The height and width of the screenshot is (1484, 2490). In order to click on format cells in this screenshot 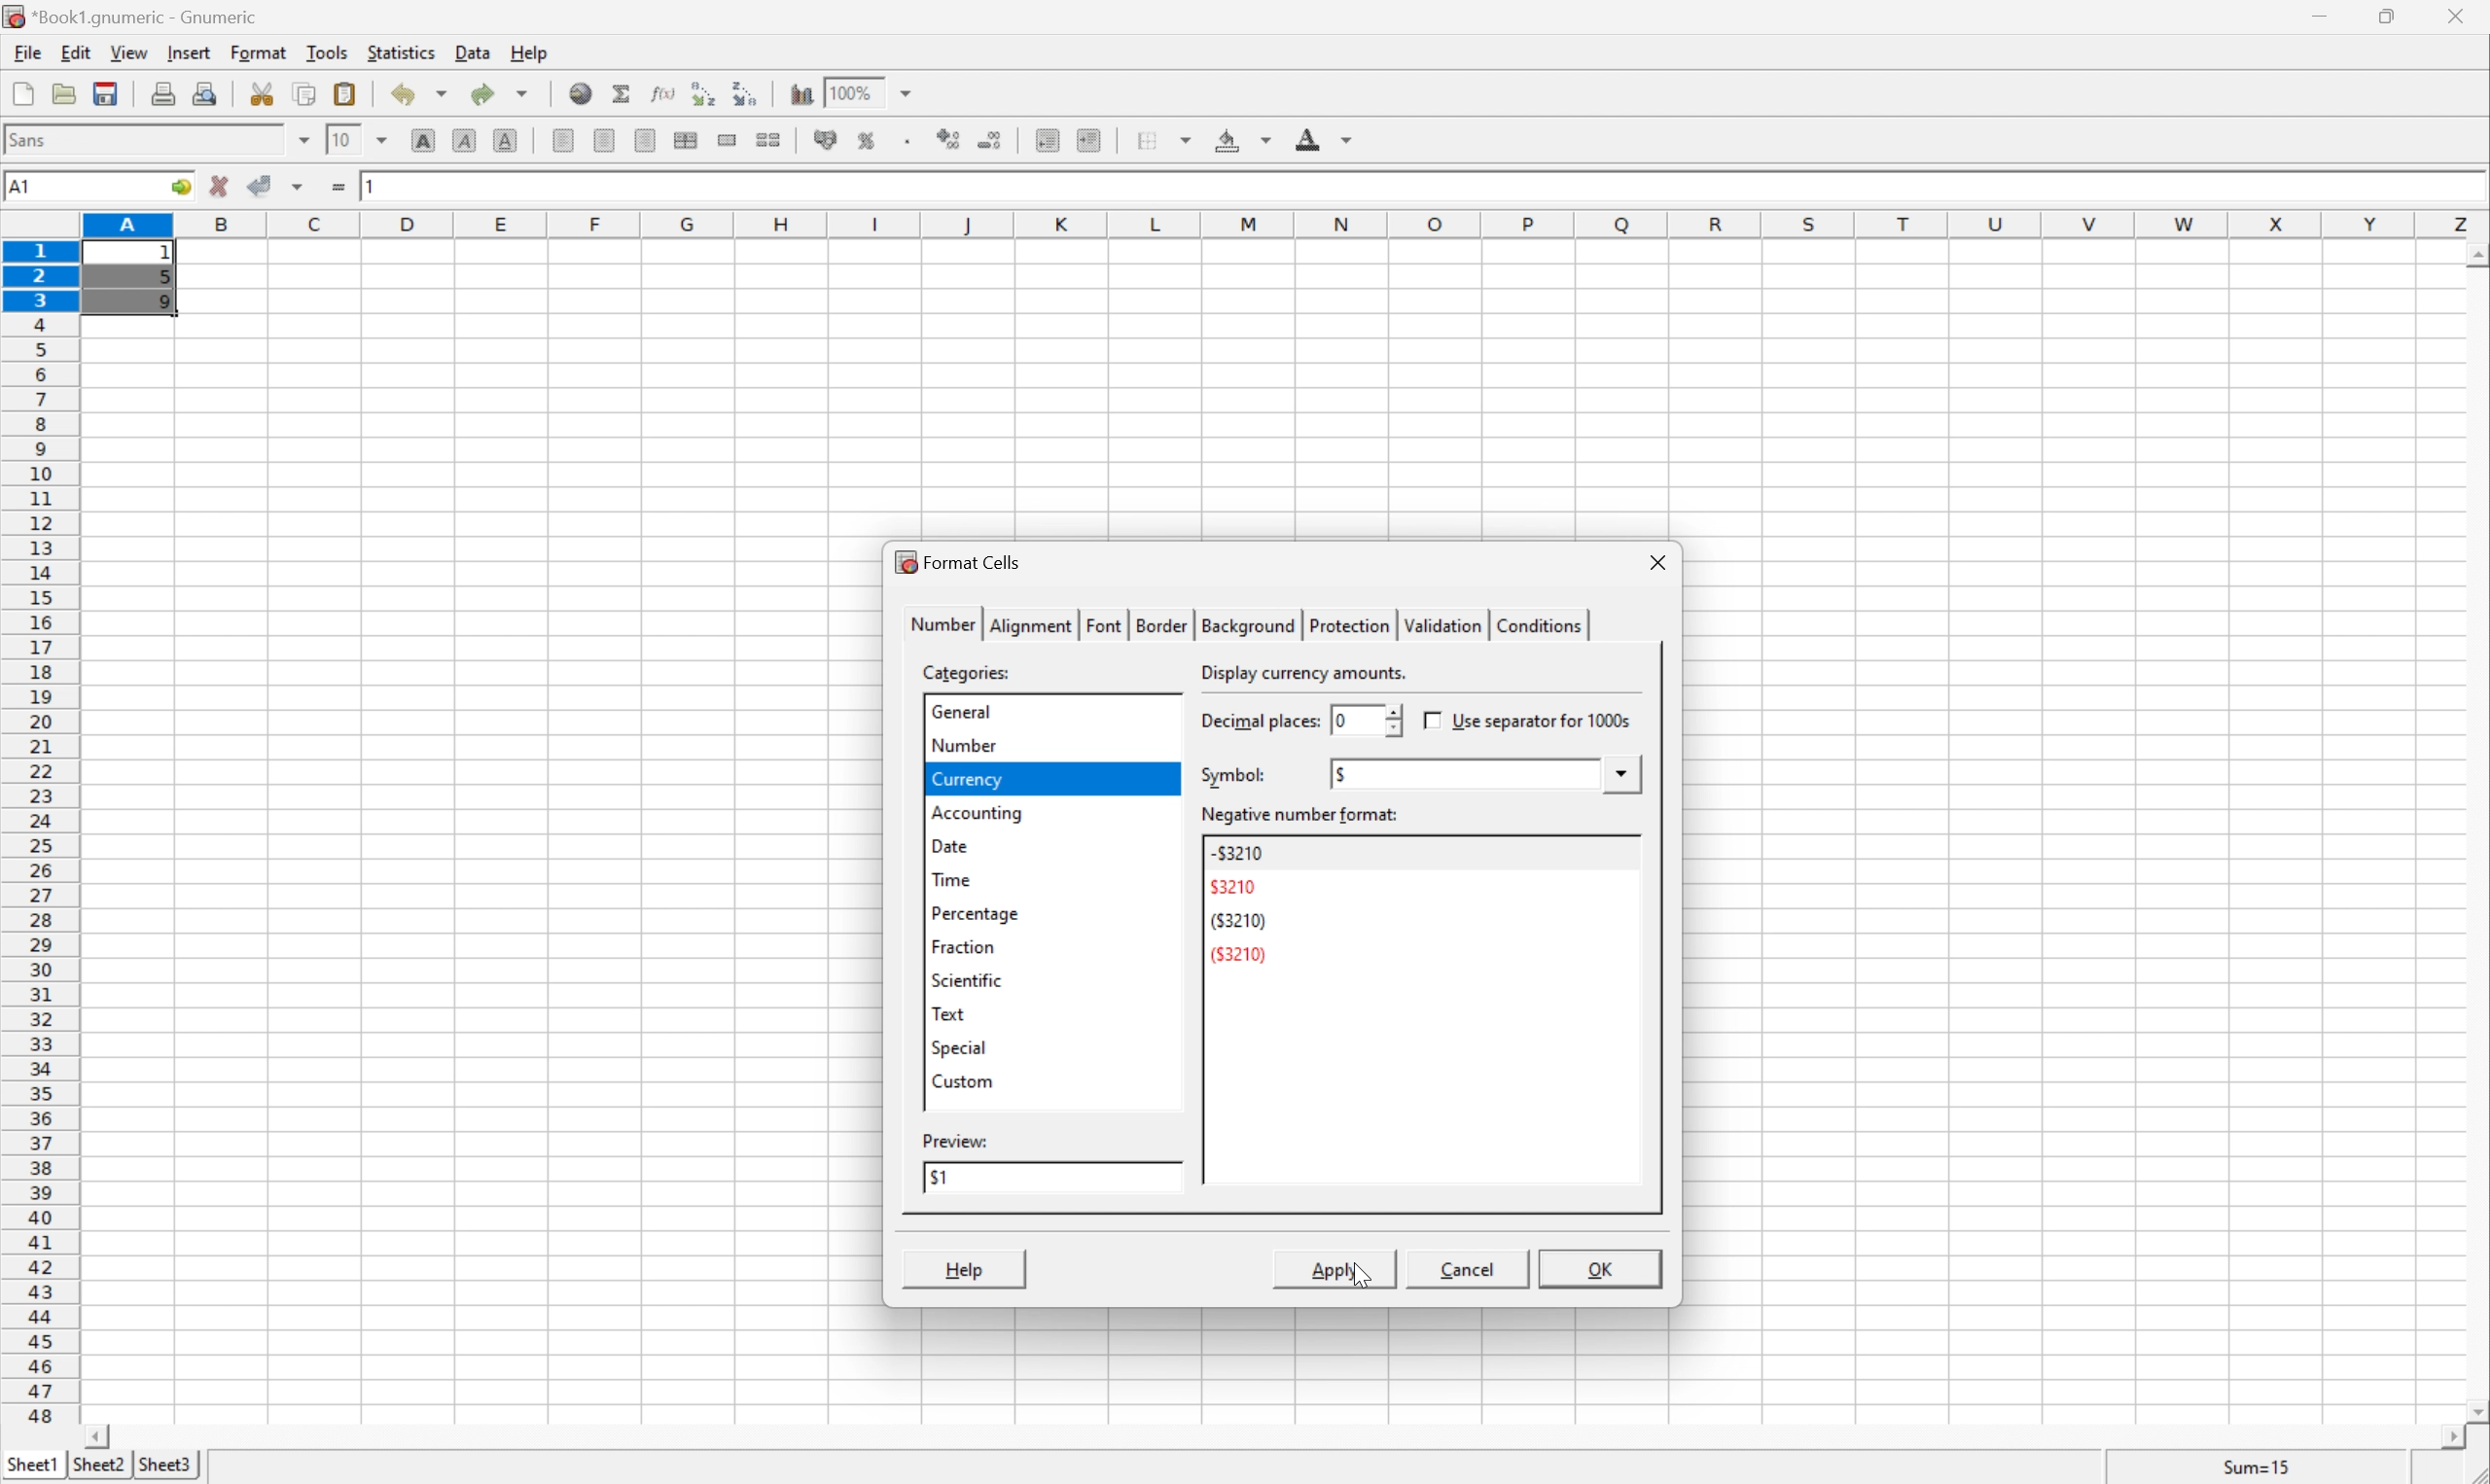, I will do `click(957, 560)`.